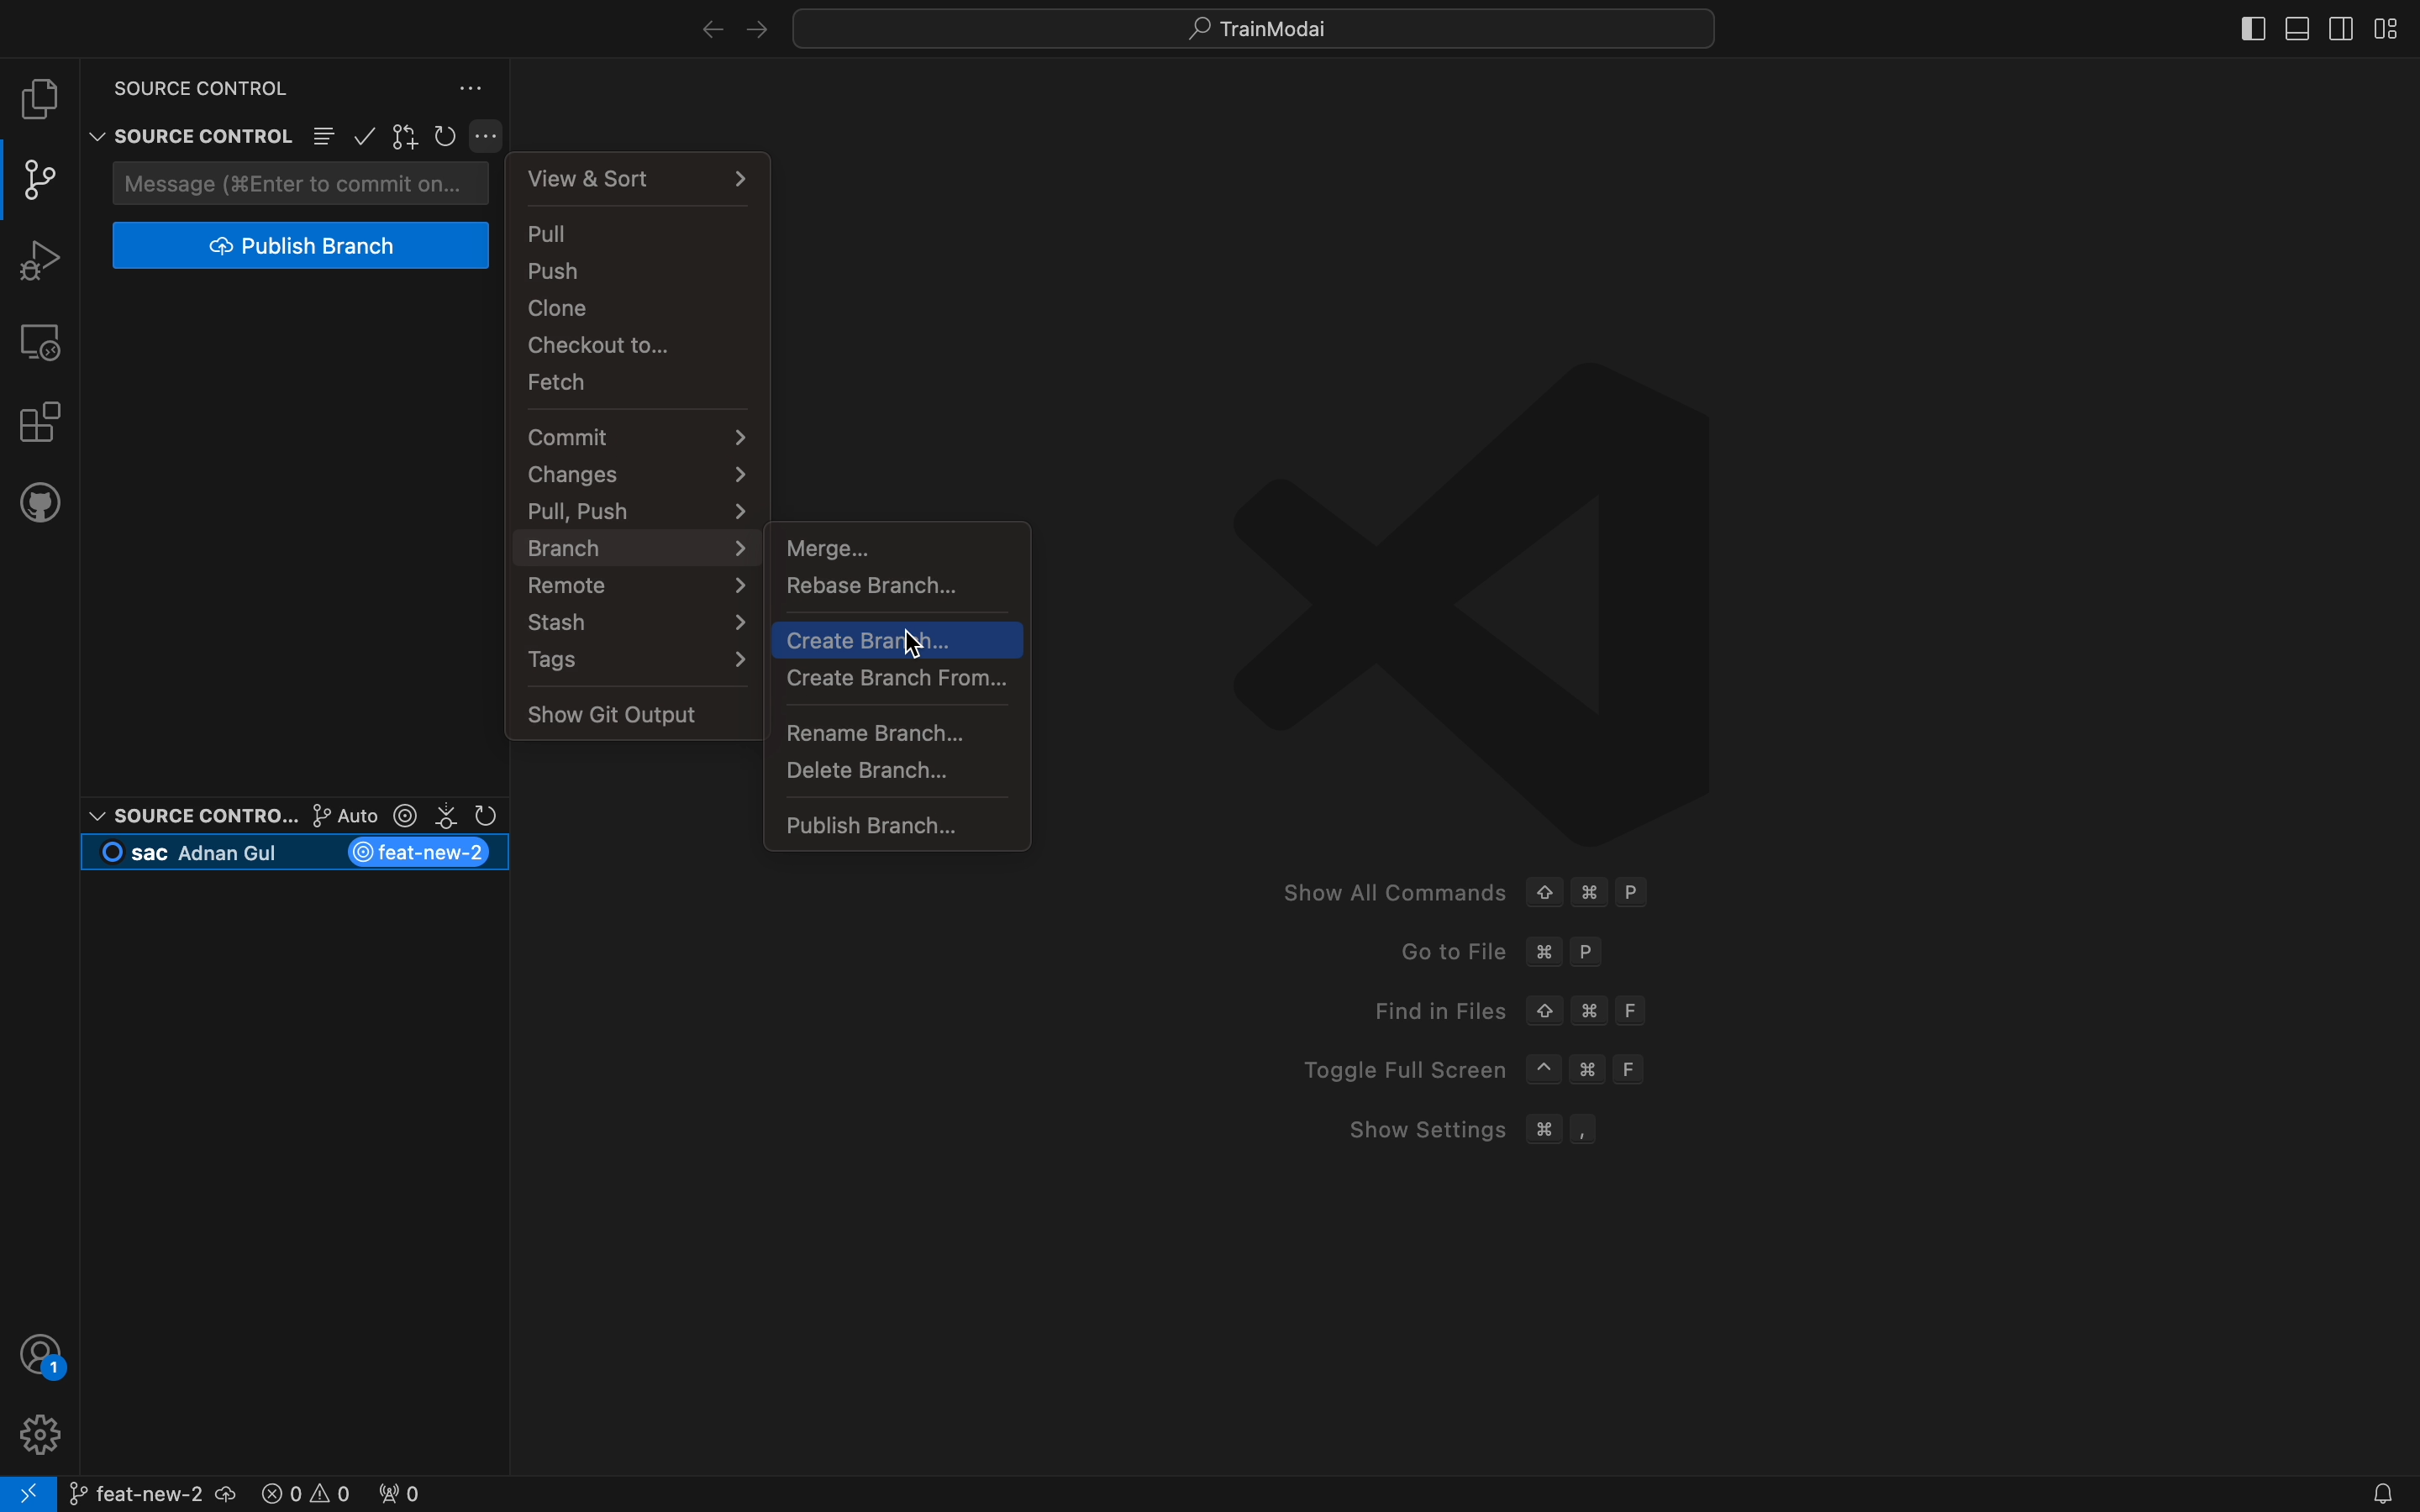 This screenshot has width=2420, height=1512. I want to click on git settings, so click(490, 136).